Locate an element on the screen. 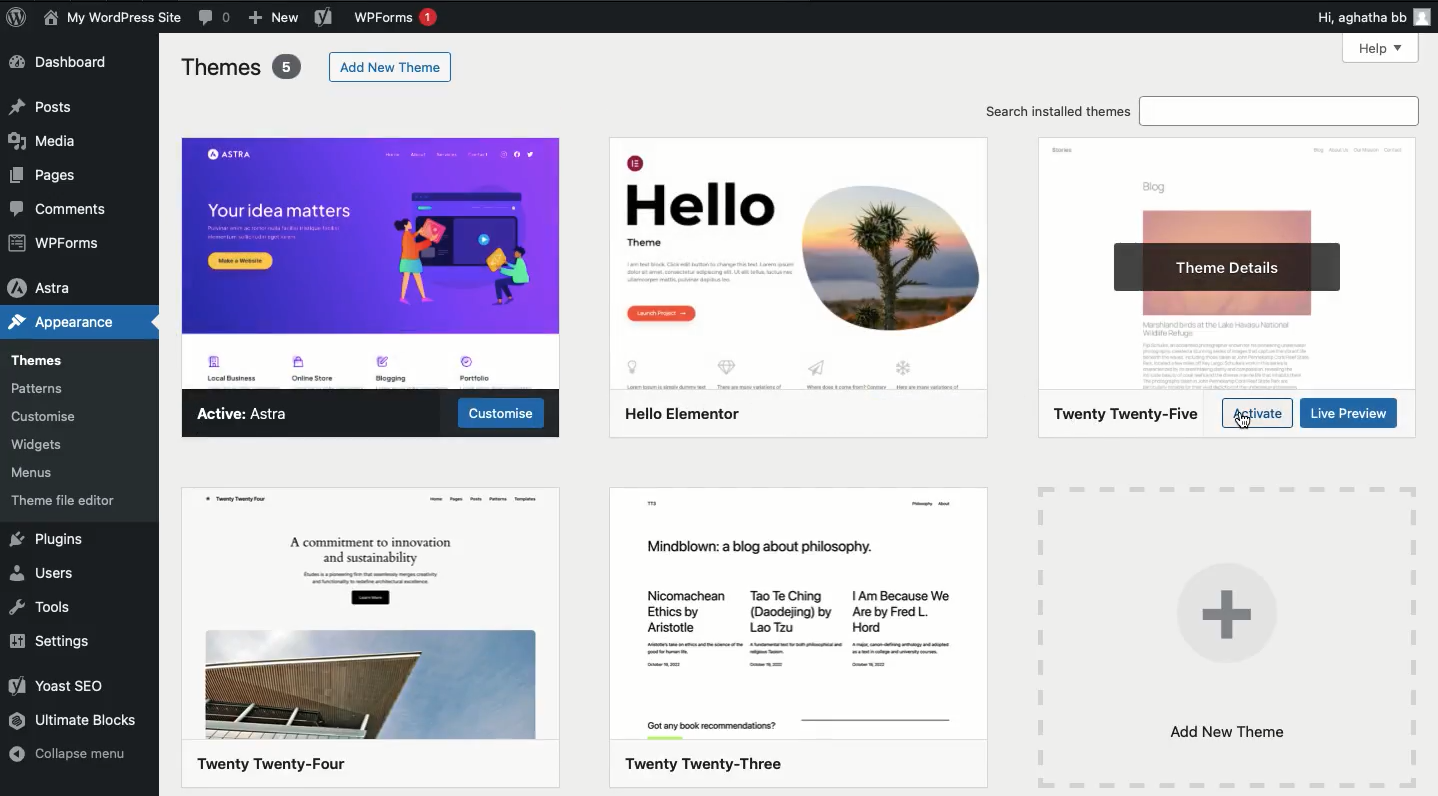 The image size is (1438, 796). Themes is located at coordinates (239, 68).